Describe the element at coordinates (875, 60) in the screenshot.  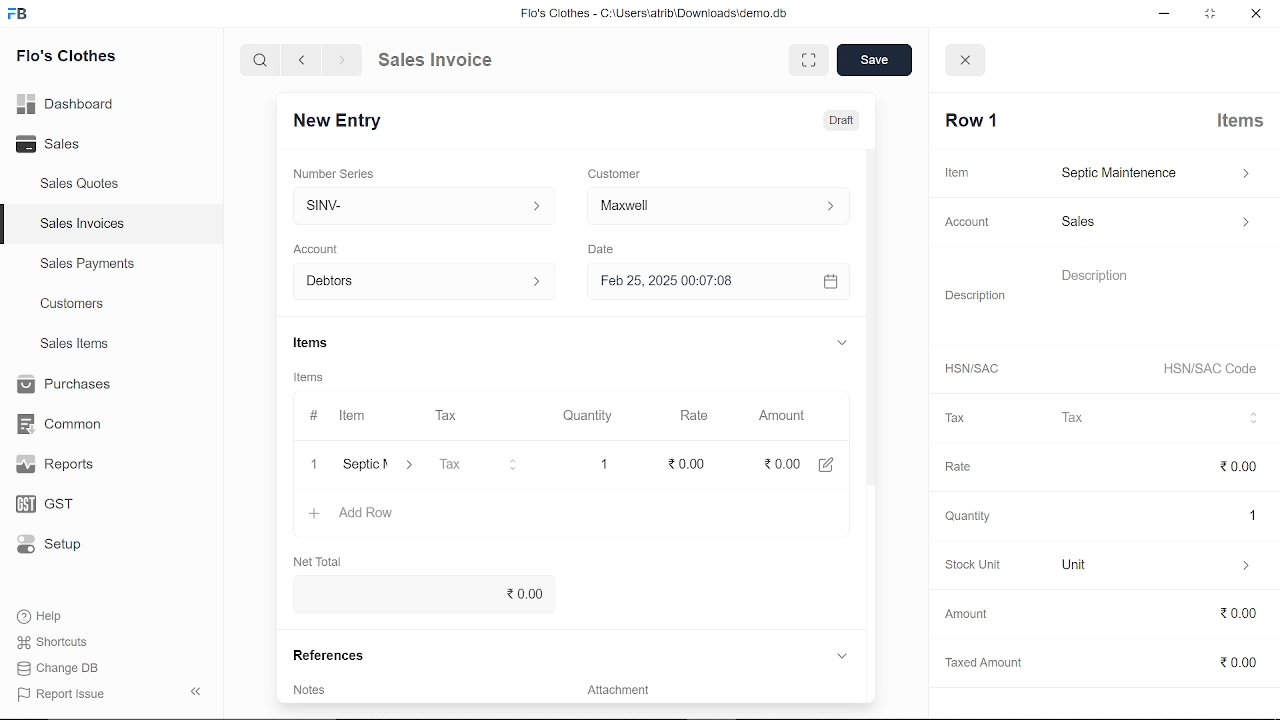
I see `save` at that location.